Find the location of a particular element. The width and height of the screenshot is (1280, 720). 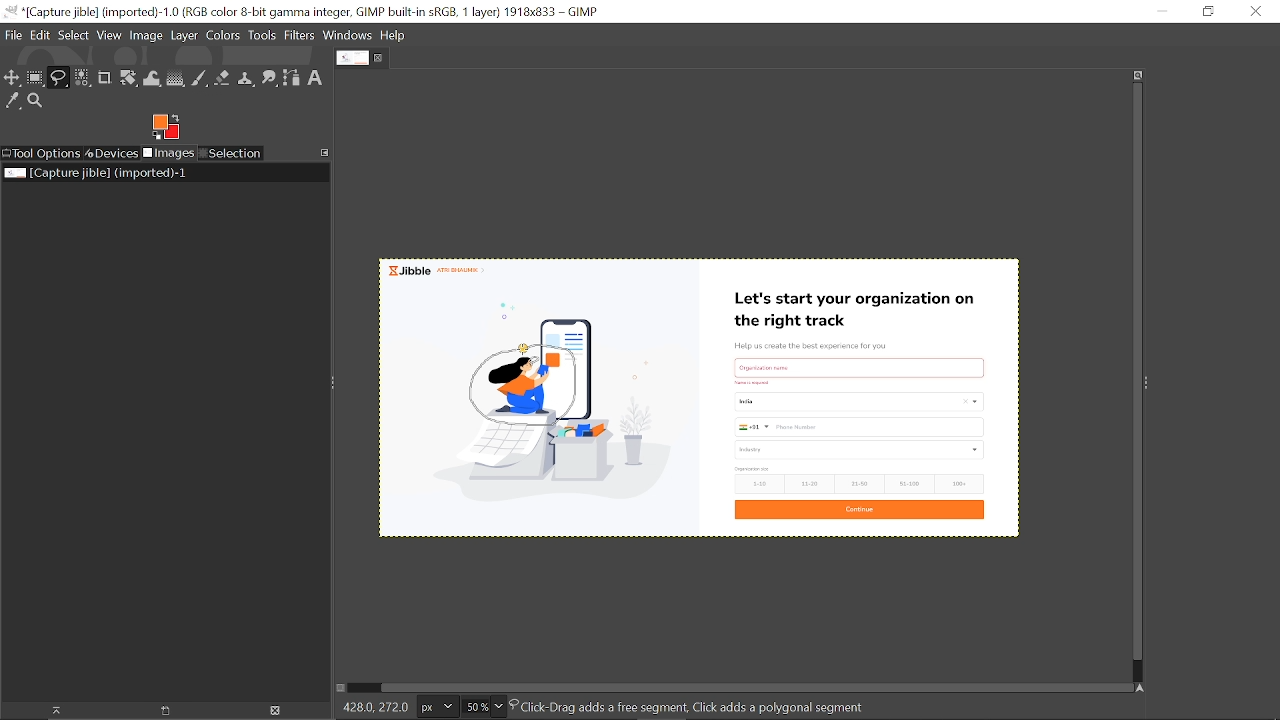

View is located at coordinates (110, 35).